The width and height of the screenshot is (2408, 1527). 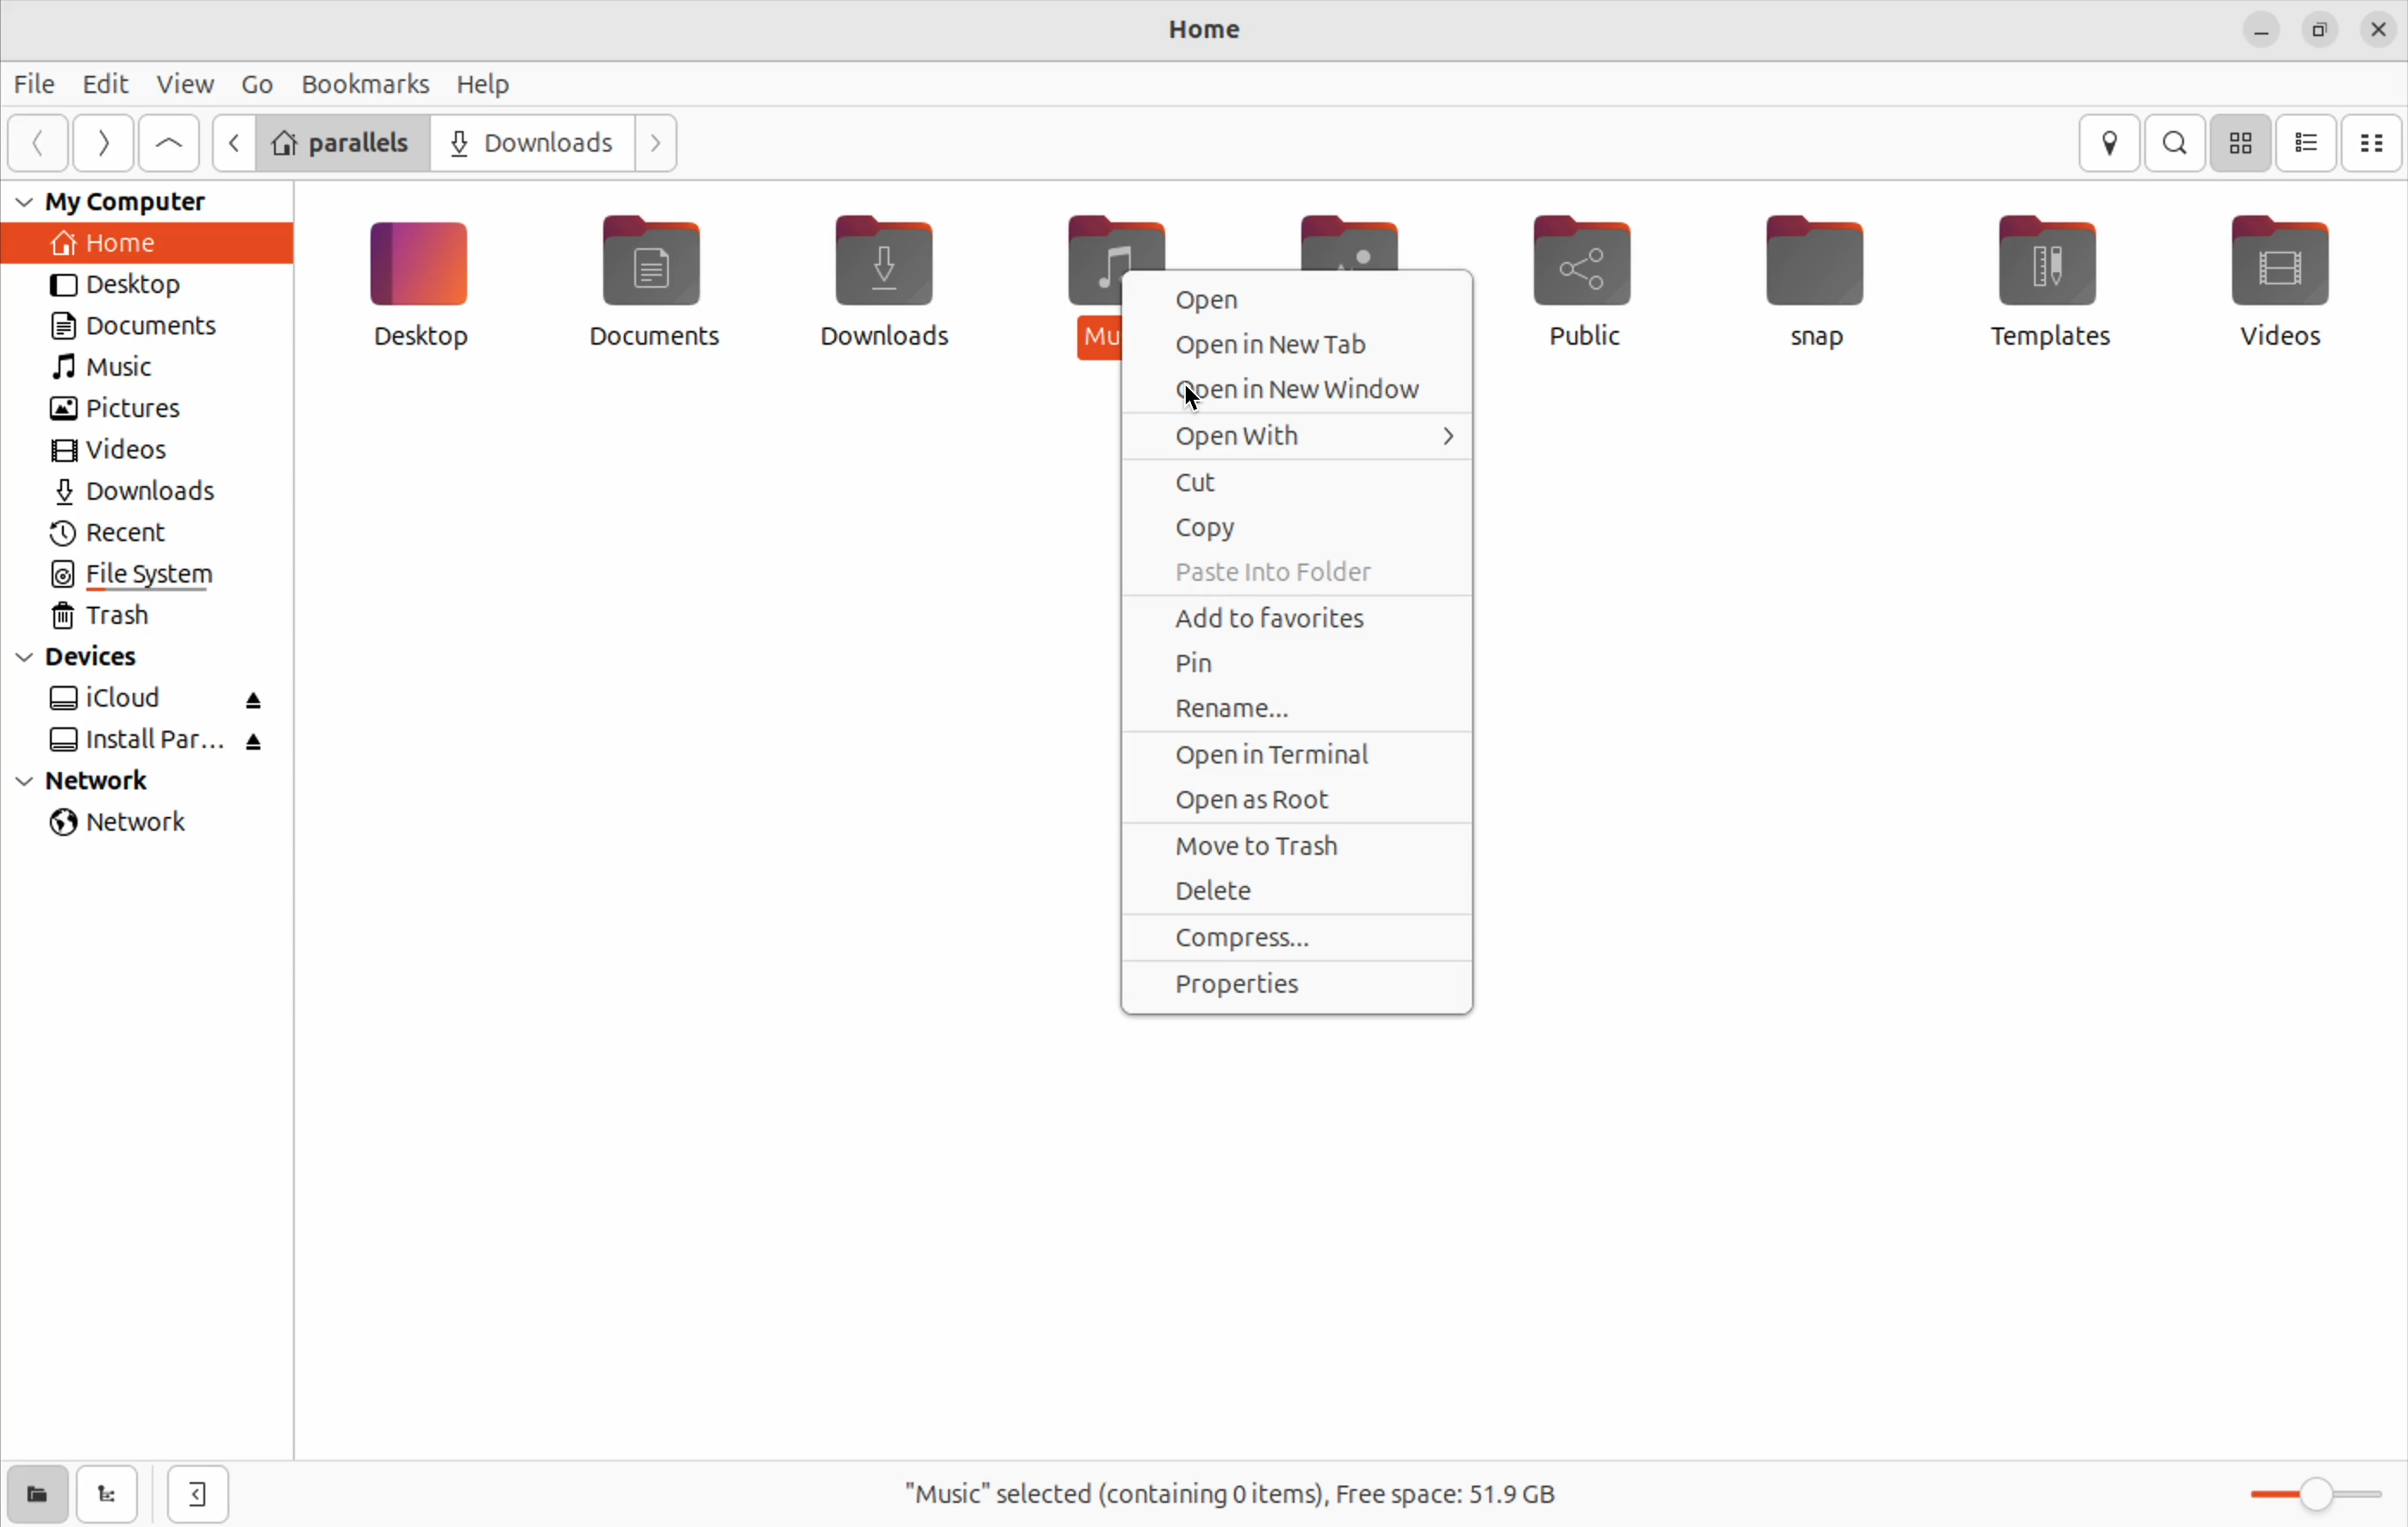 What do you see at coordinates (1305, 345) in the screenshot?
I see `open new tab` at bounding box center [1305, 345].